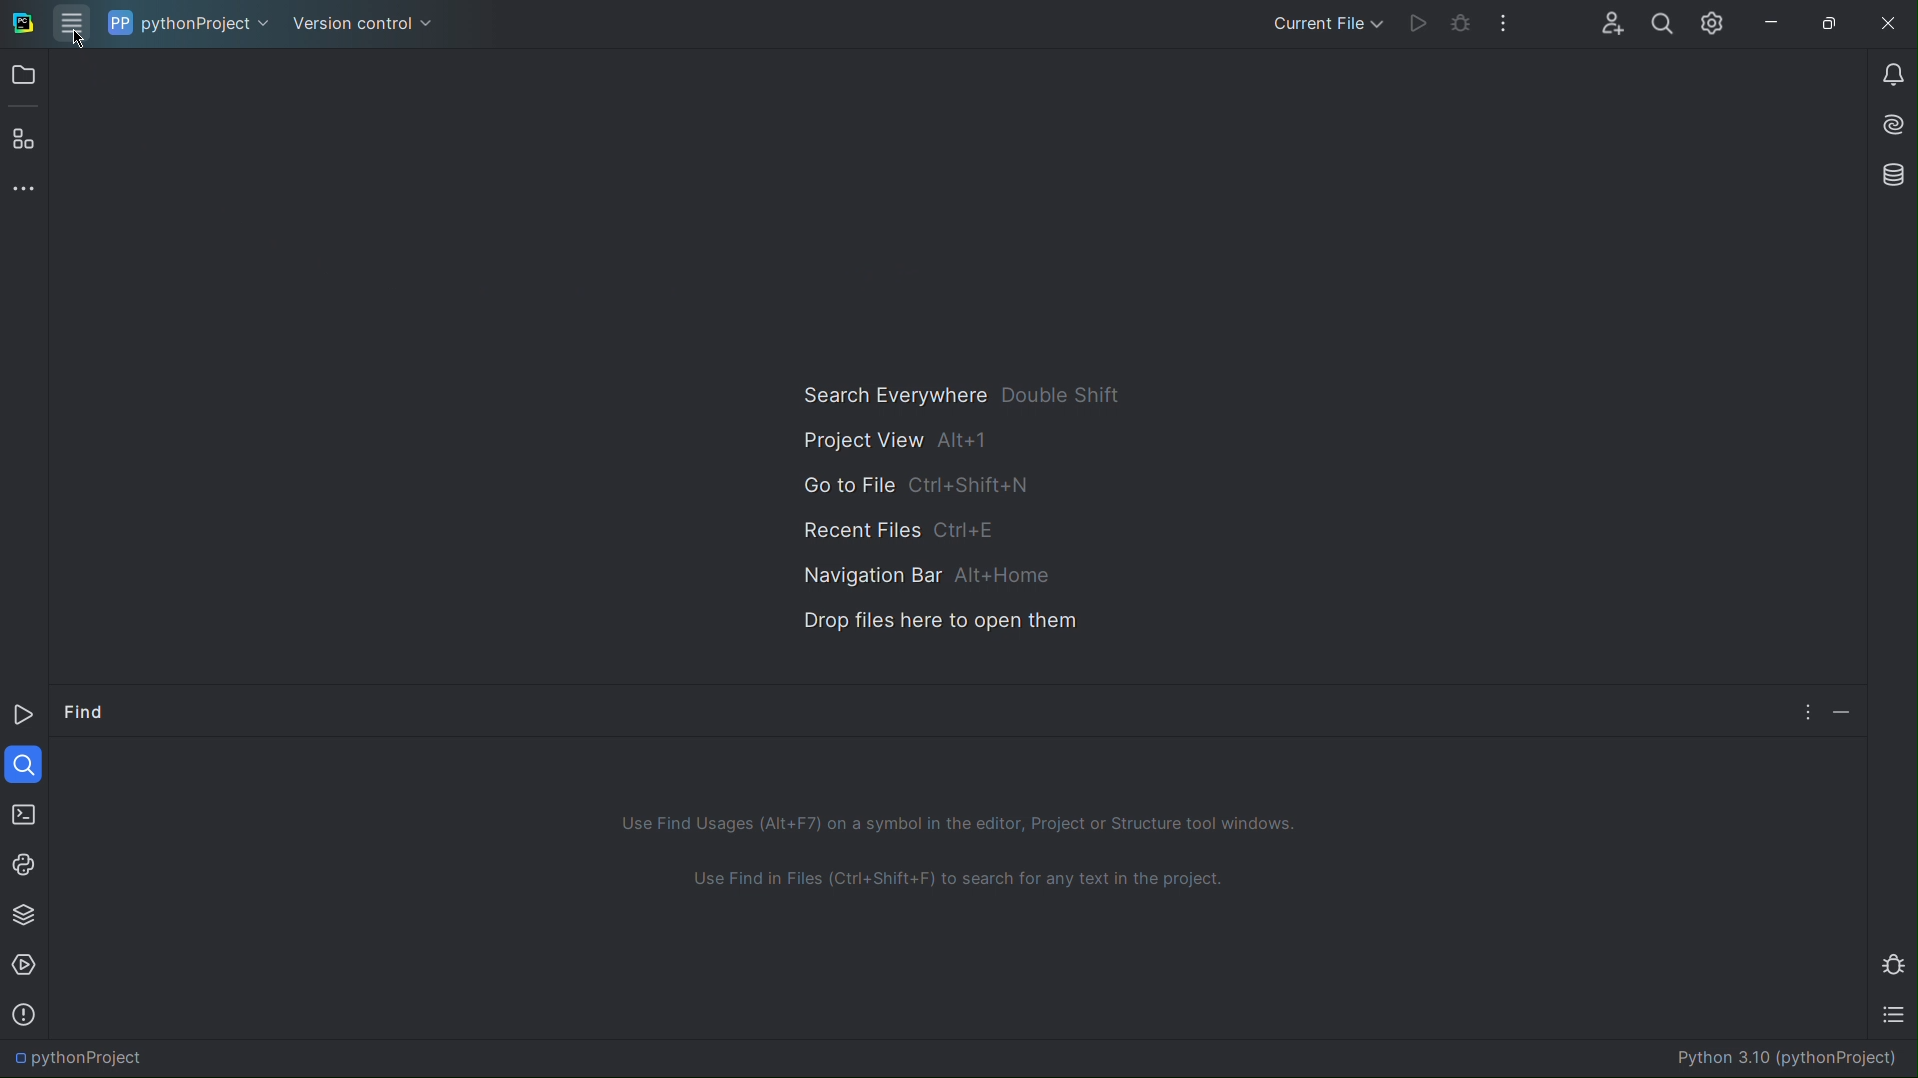 The image size is (1918, 1078). What do you see at coordinates (962, 890) in the screenshot?
I see `Find Terminal` at bounding box center [962, 890].